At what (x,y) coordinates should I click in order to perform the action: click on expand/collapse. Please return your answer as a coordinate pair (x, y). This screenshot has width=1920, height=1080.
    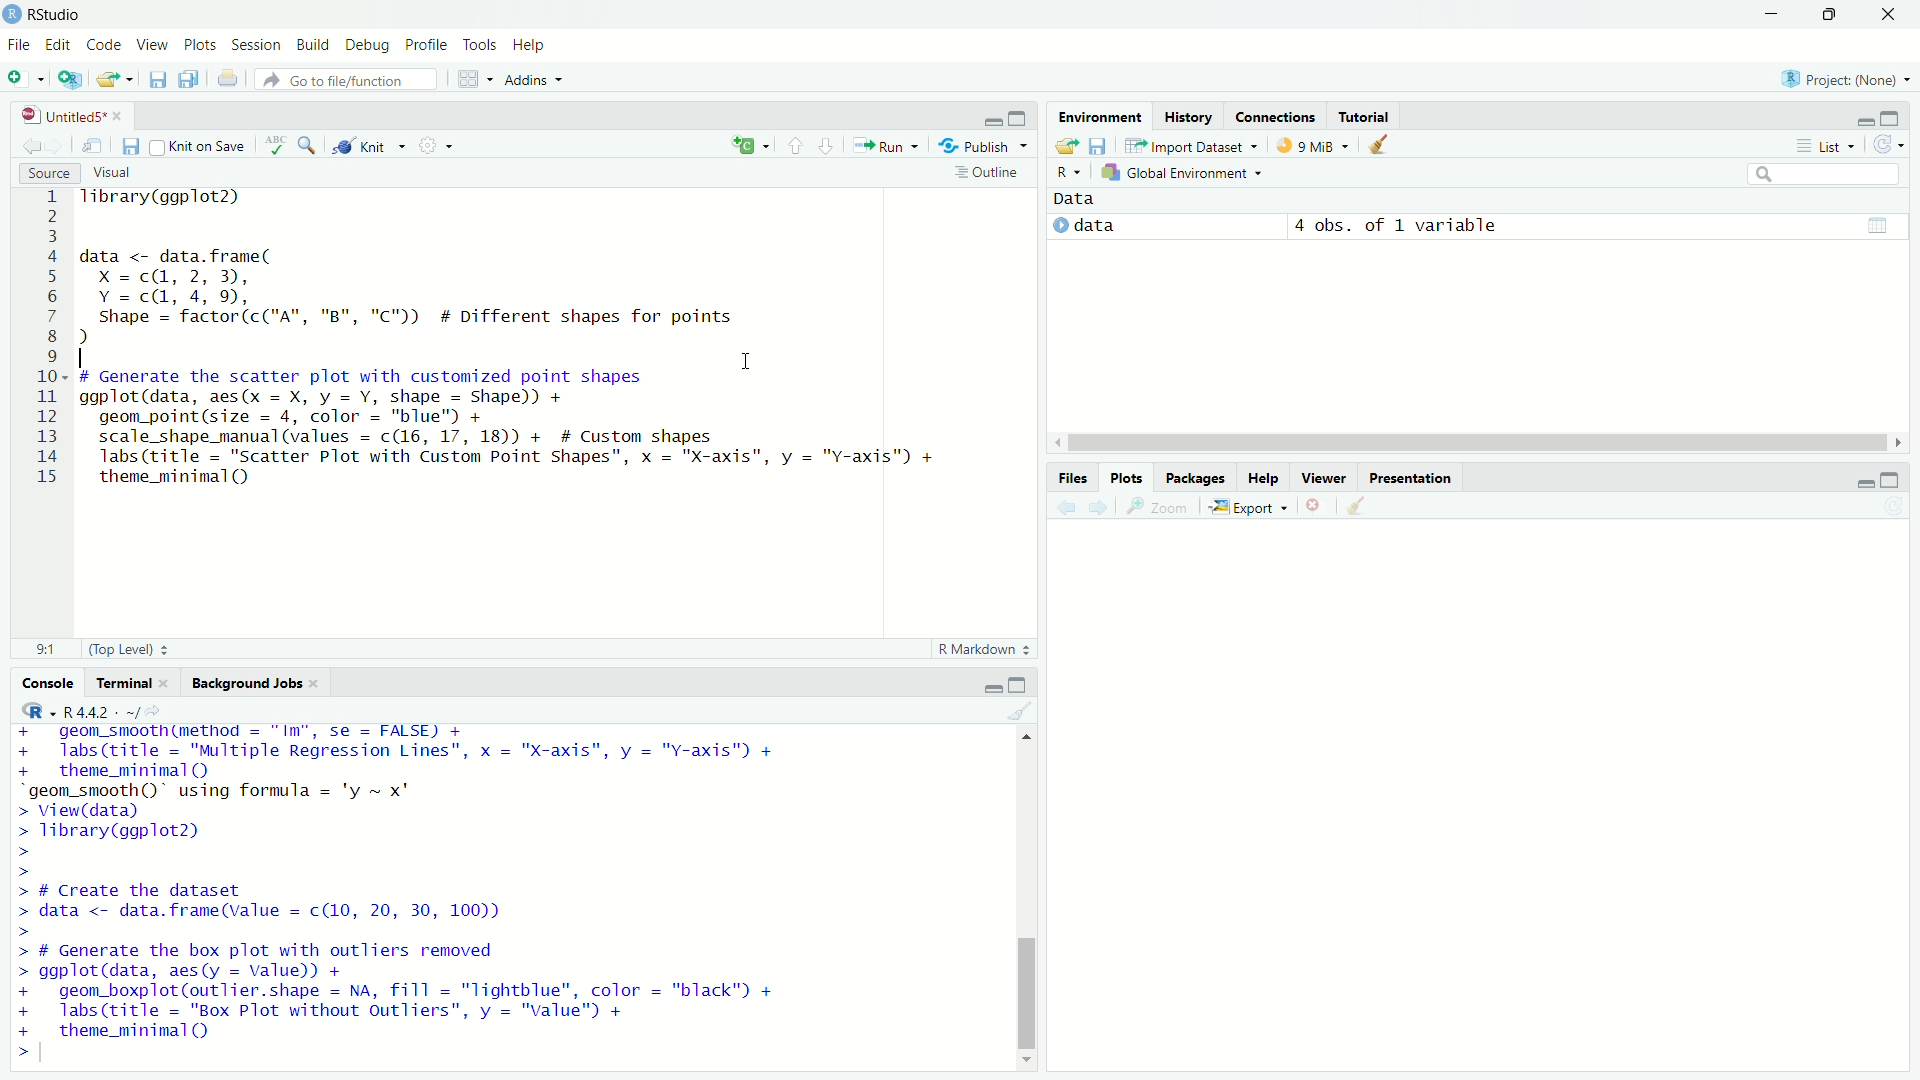
    Looking at the image, I should click on (1058, 224).